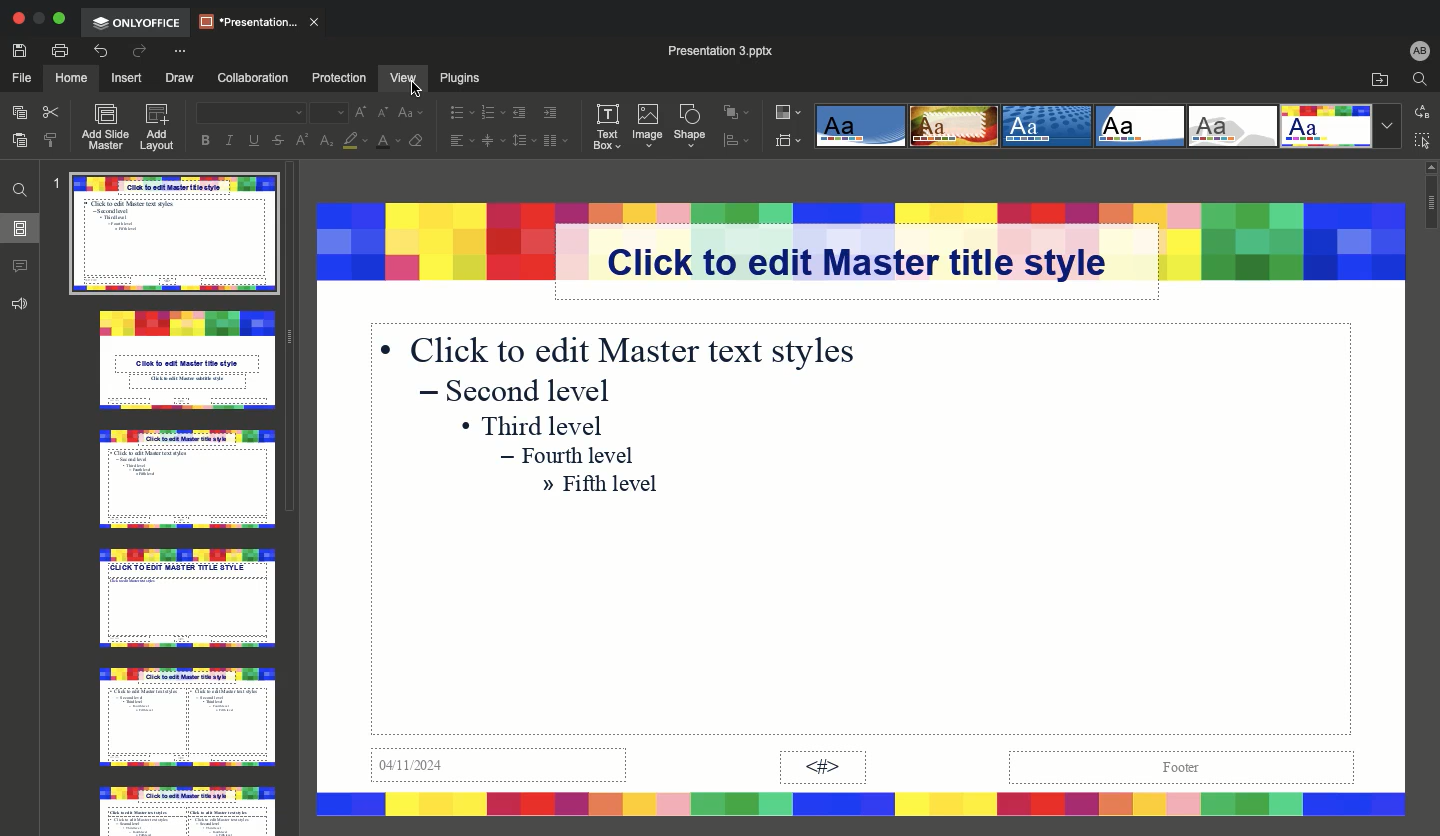 Image resolution: width=1440 pixels, height=836 pixels. I want to click on Image, so click(651, 123).